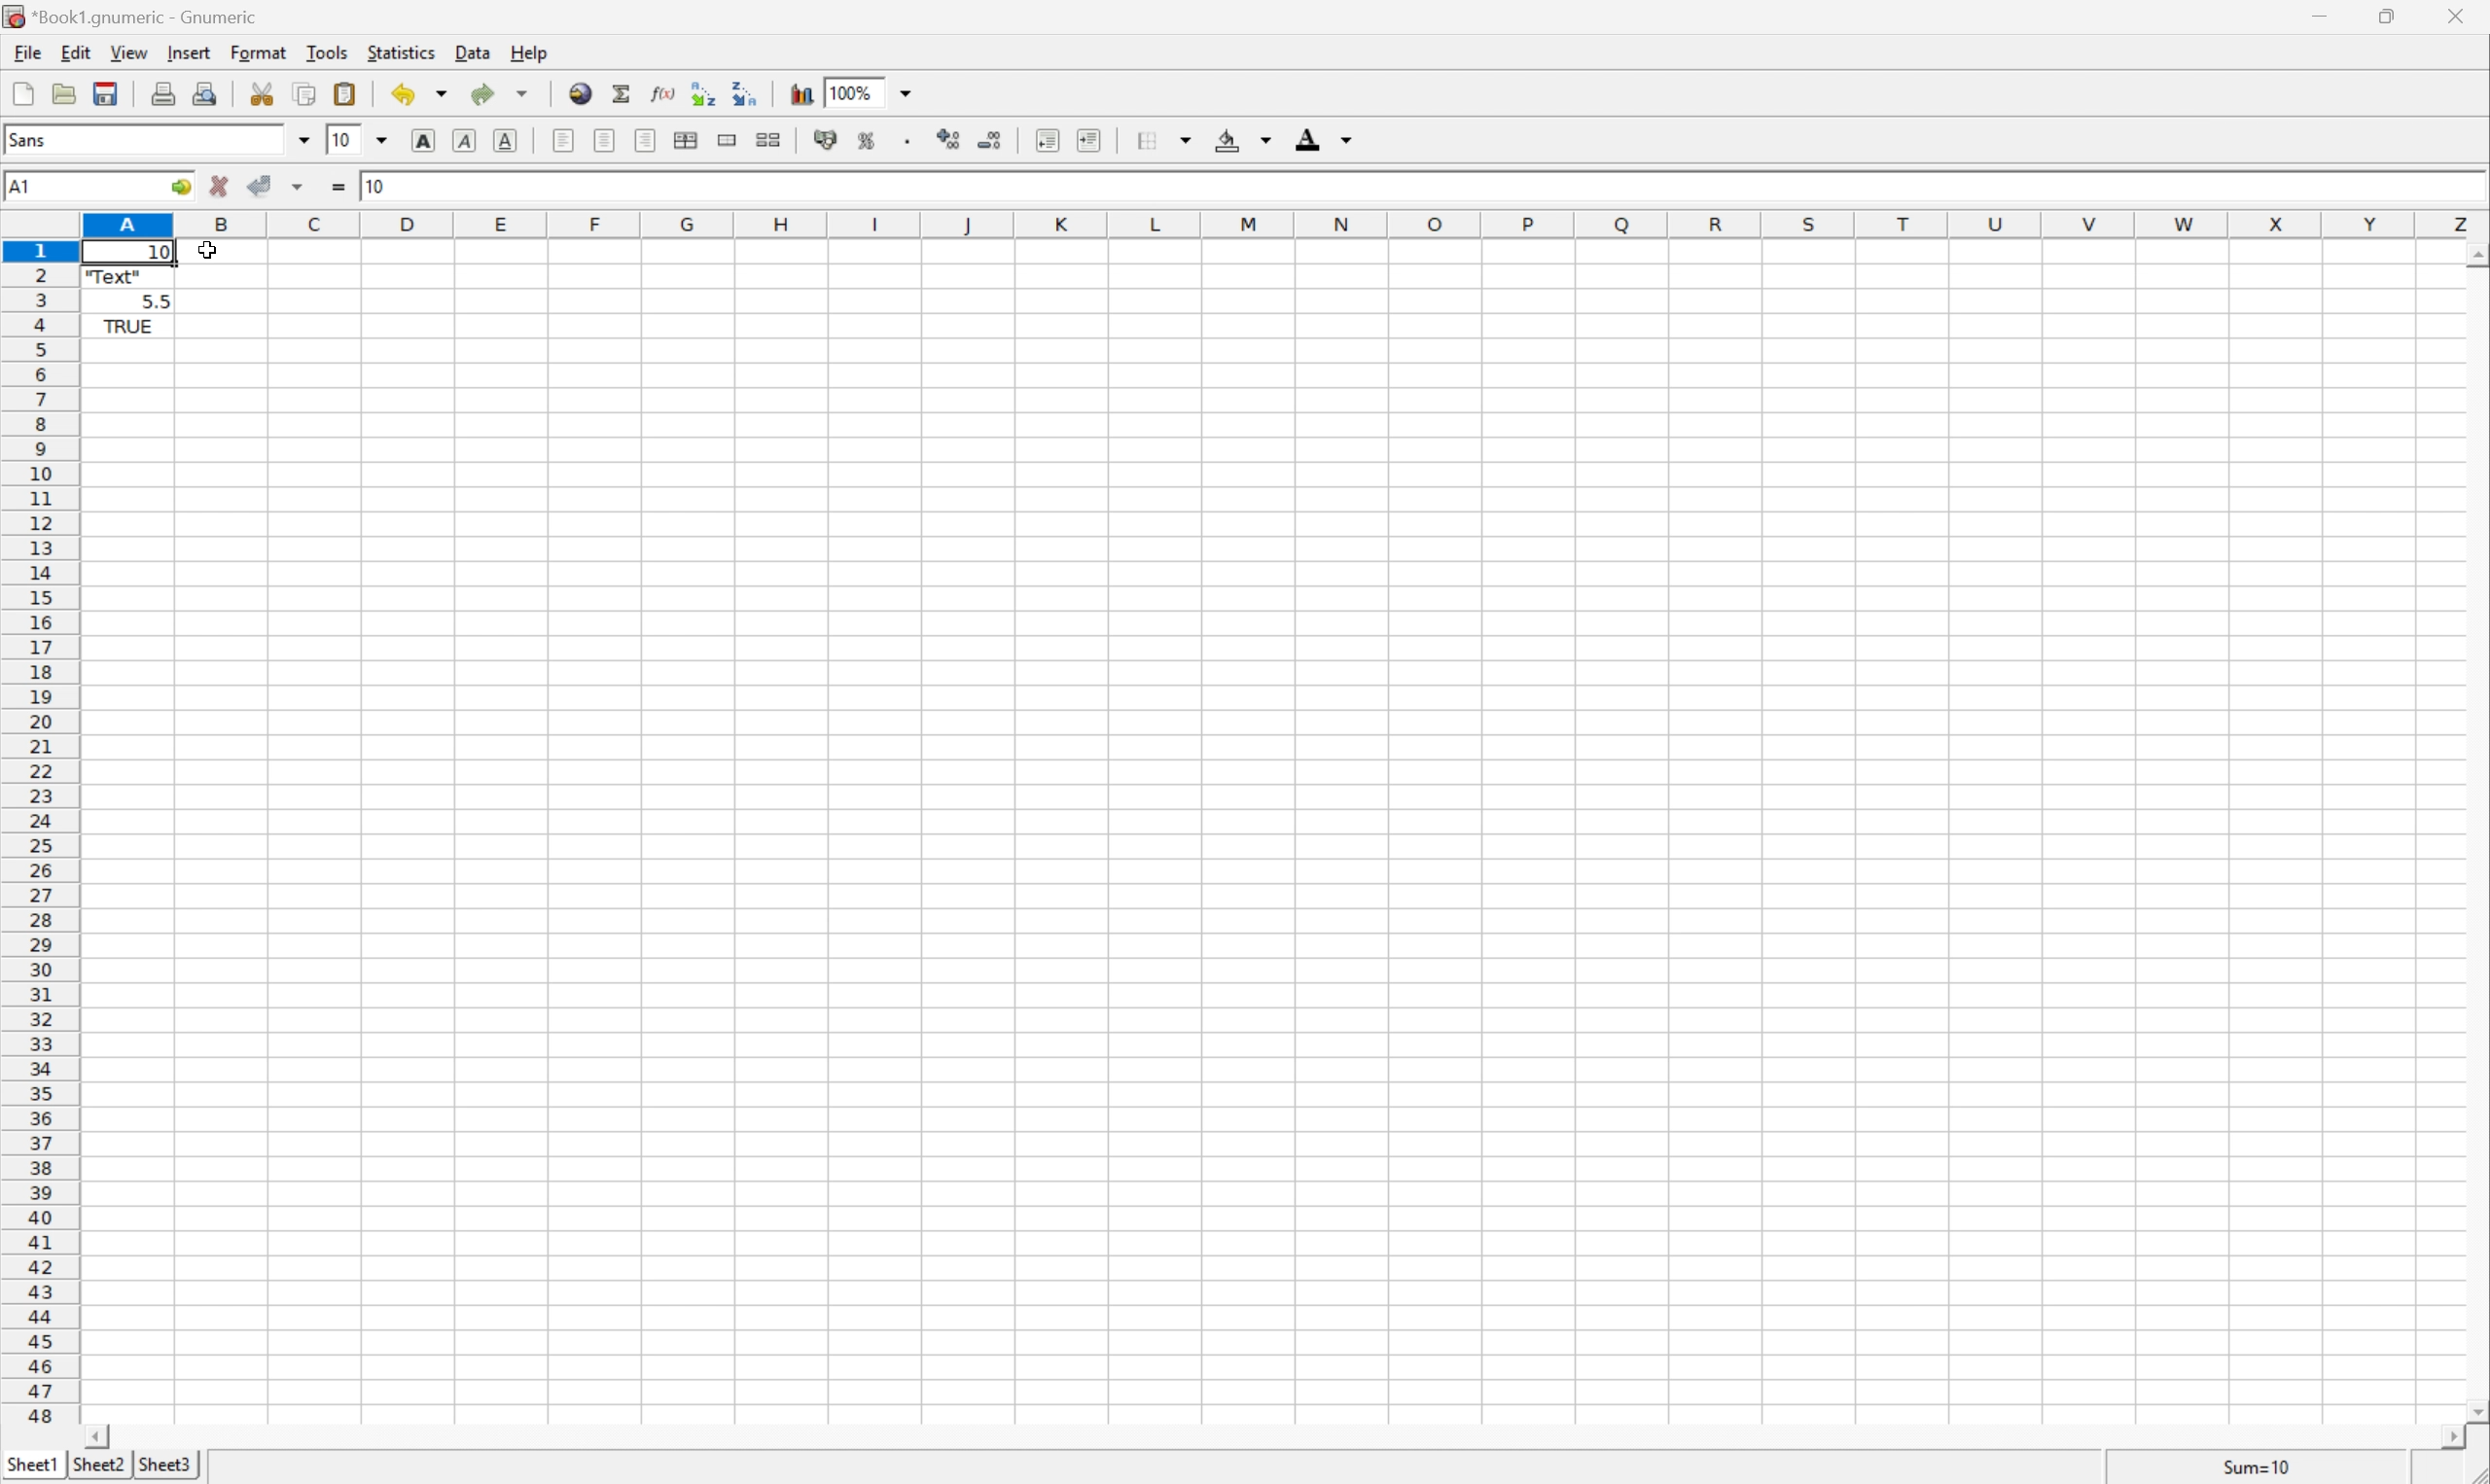 The width and height of the screenshot is (2490, 1484). Describe the element at coordinates (136, 15) in the screenshot. I see `*Book1.gnumeric - Gnumeric` at that location.